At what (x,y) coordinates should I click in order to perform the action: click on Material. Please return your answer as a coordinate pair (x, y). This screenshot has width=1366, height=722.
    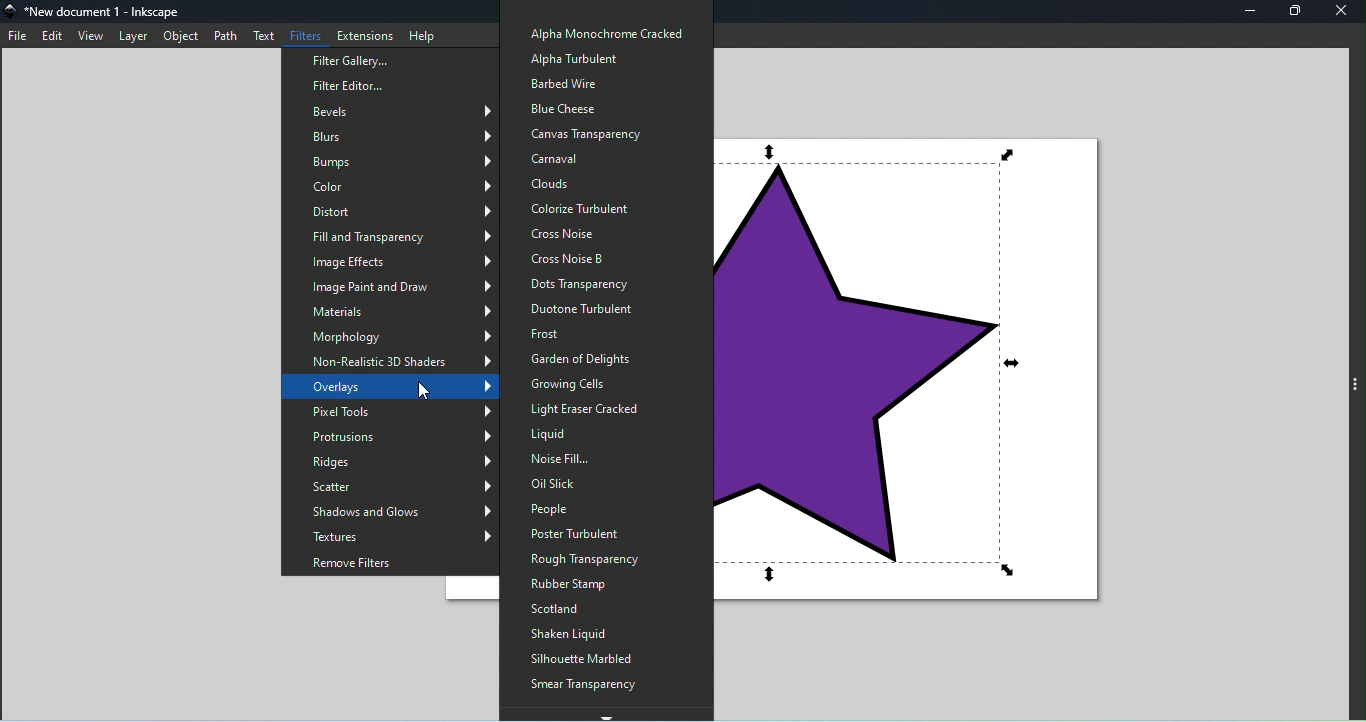
    Looking at the image, I should click on (403, 312).